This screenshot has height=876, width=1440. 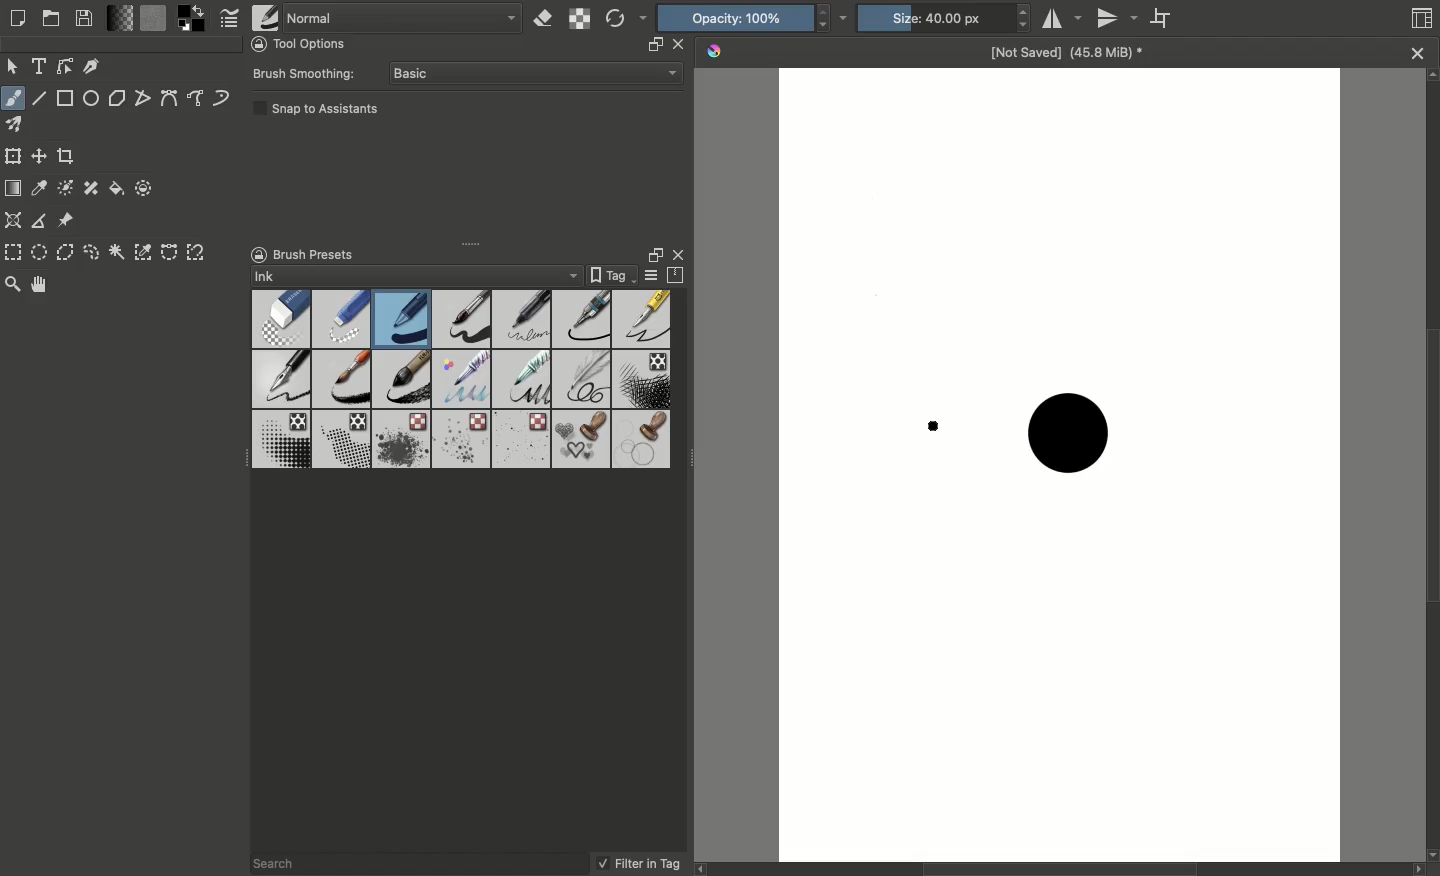 I want to click on Brush smoothing, so click(x=309, y=74).